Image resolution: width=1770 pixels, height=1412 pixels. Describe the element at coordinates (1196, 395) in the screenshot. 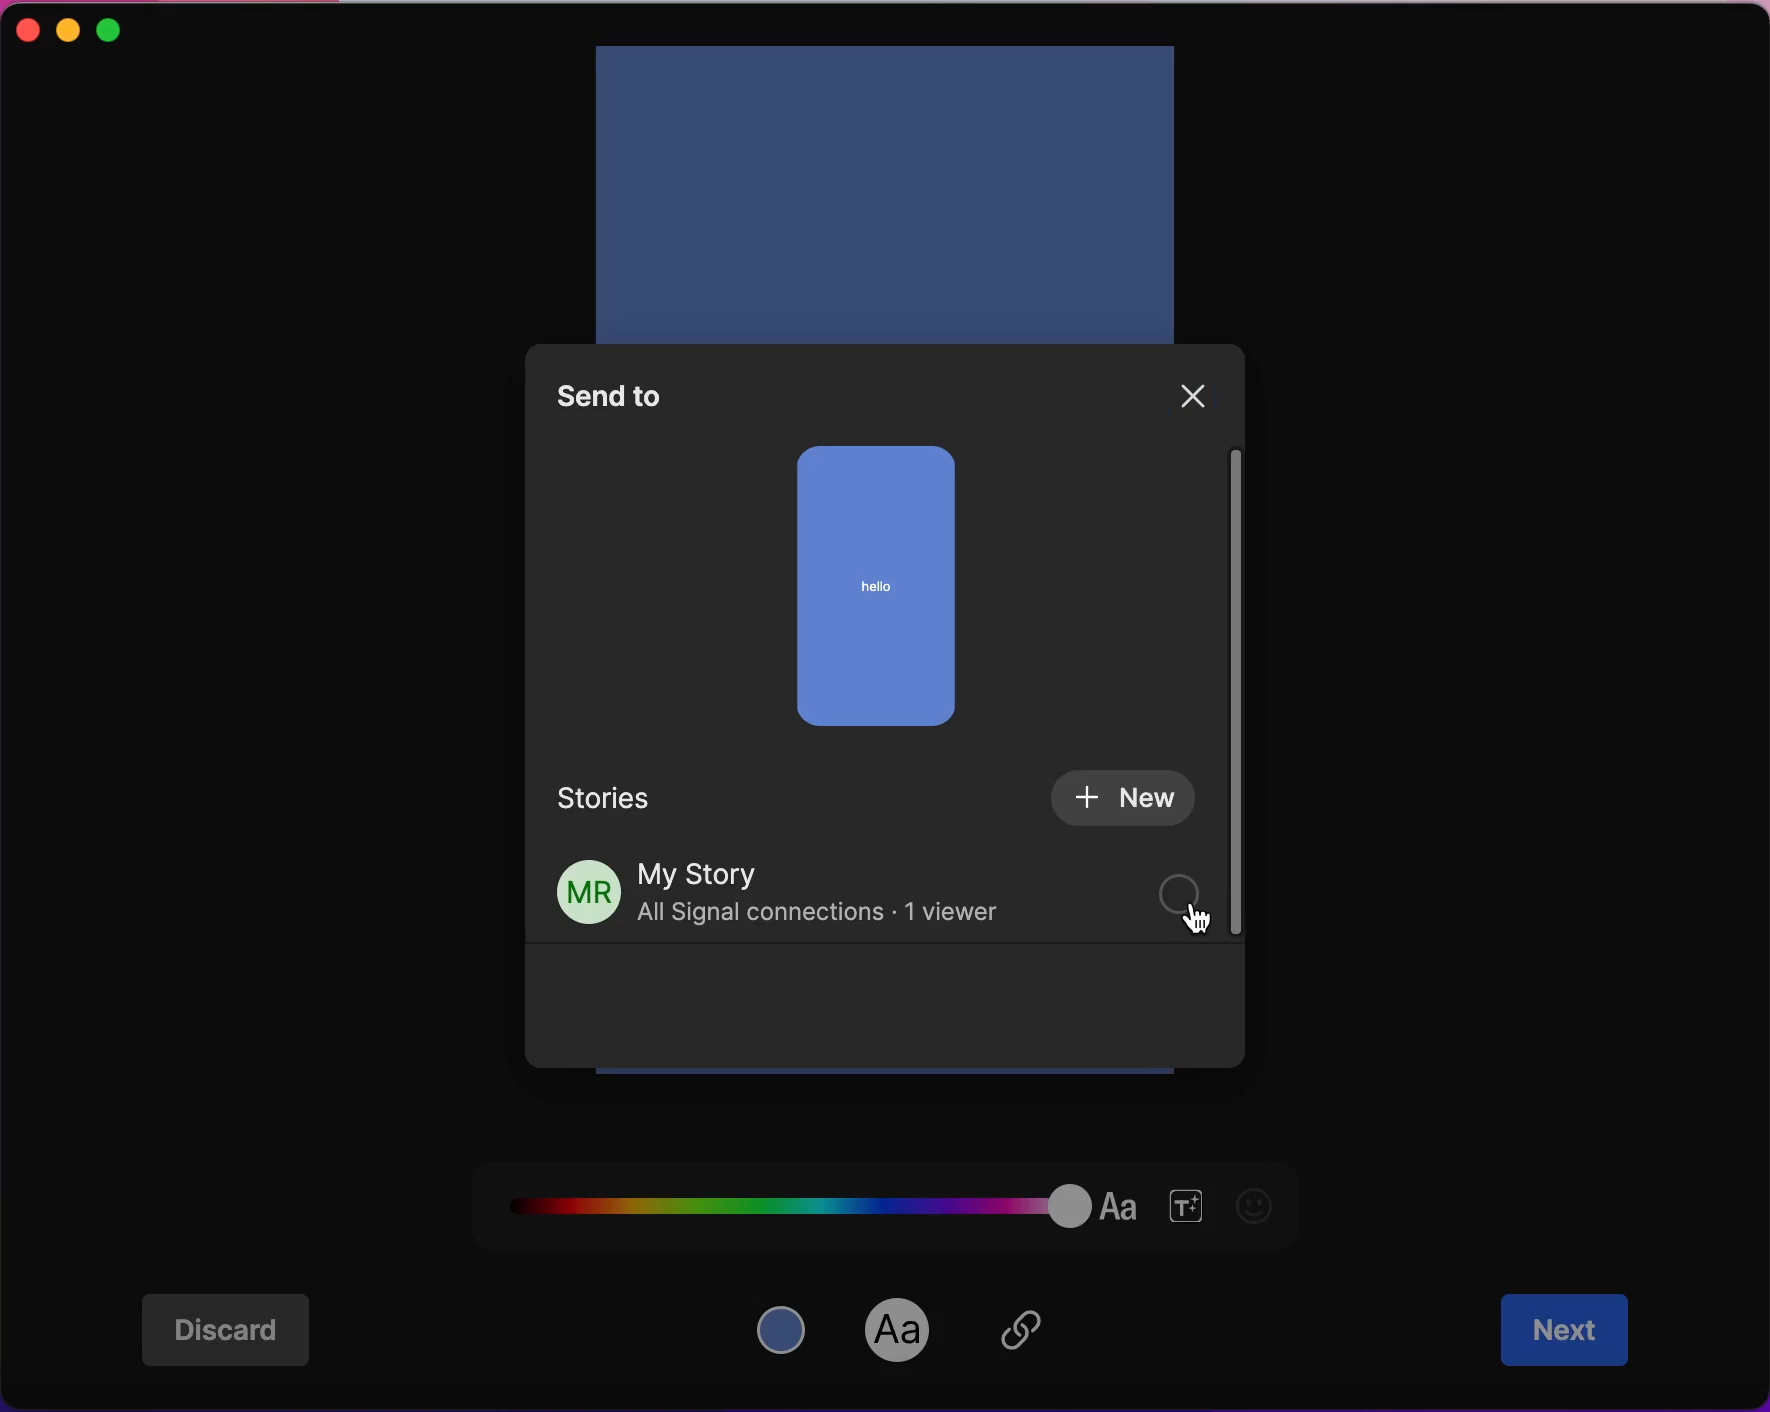

I see `close` at that location.